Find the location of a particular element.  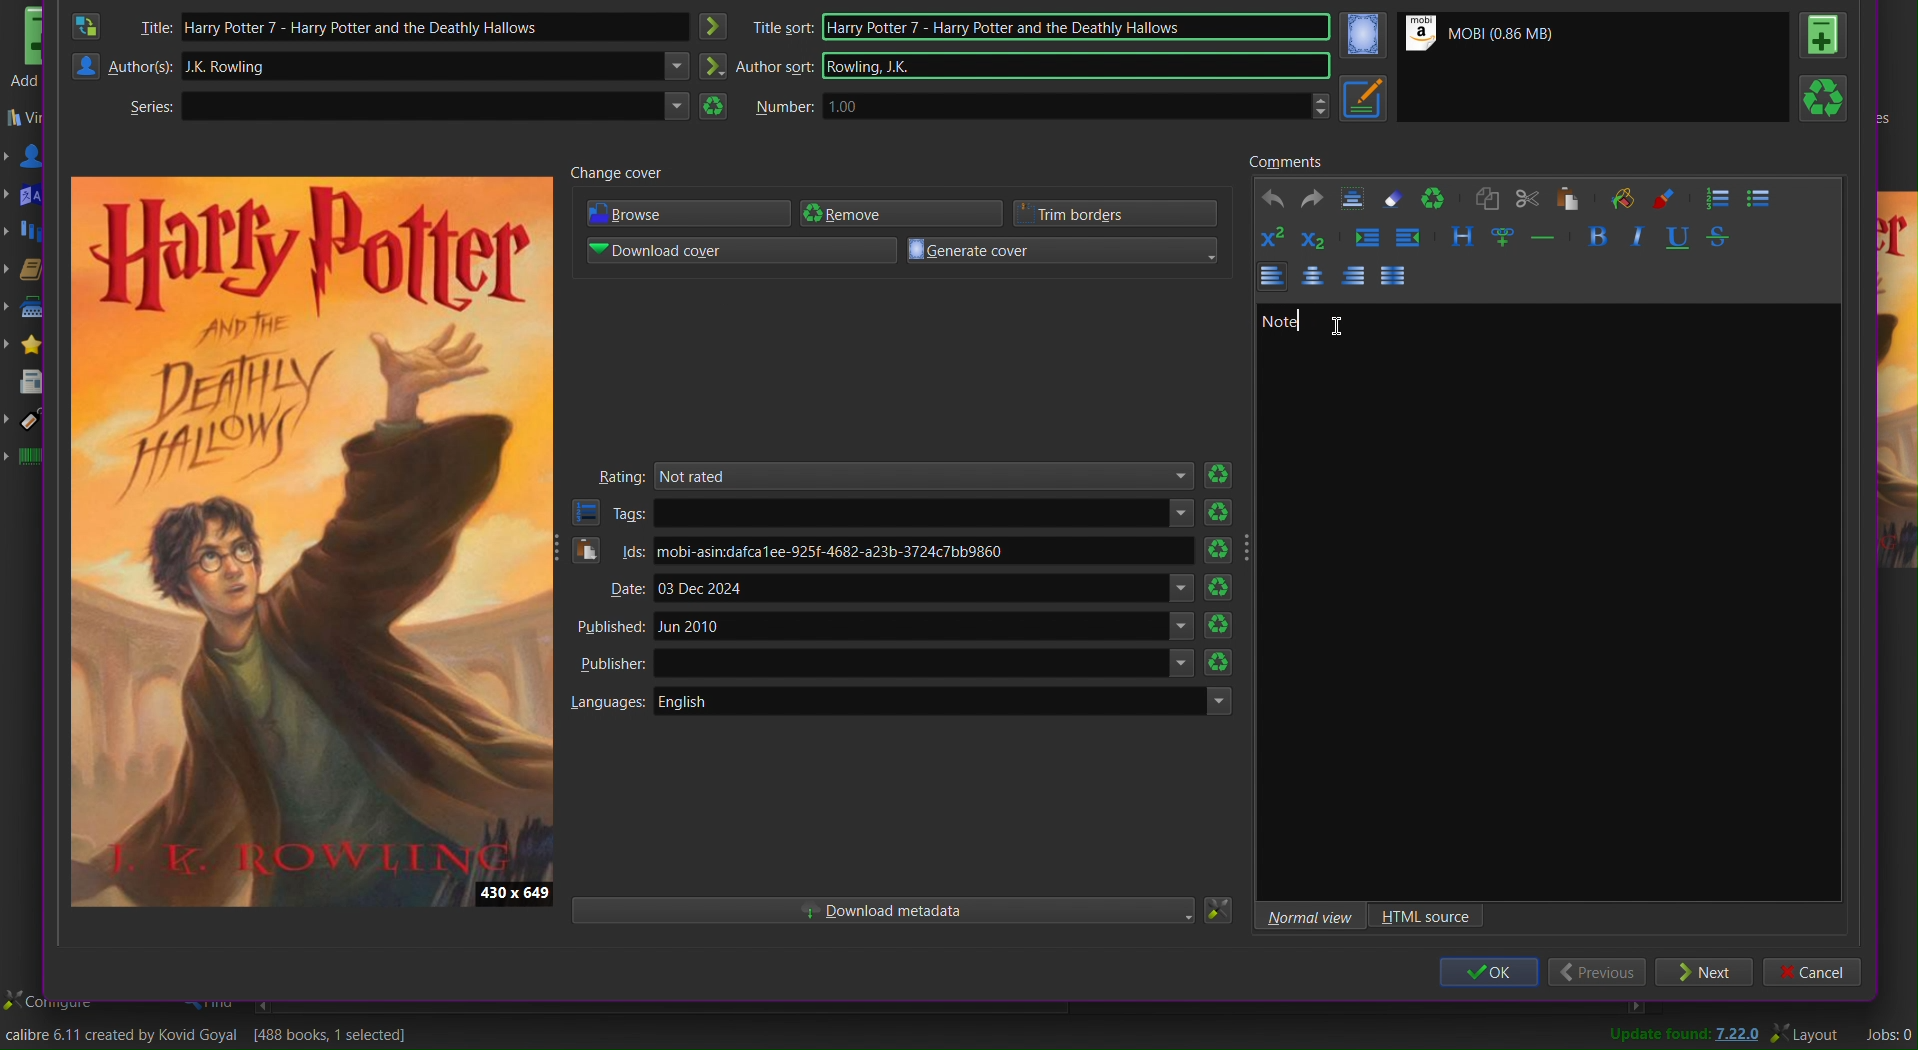

Refresh is located at coordinates (1222, 545).